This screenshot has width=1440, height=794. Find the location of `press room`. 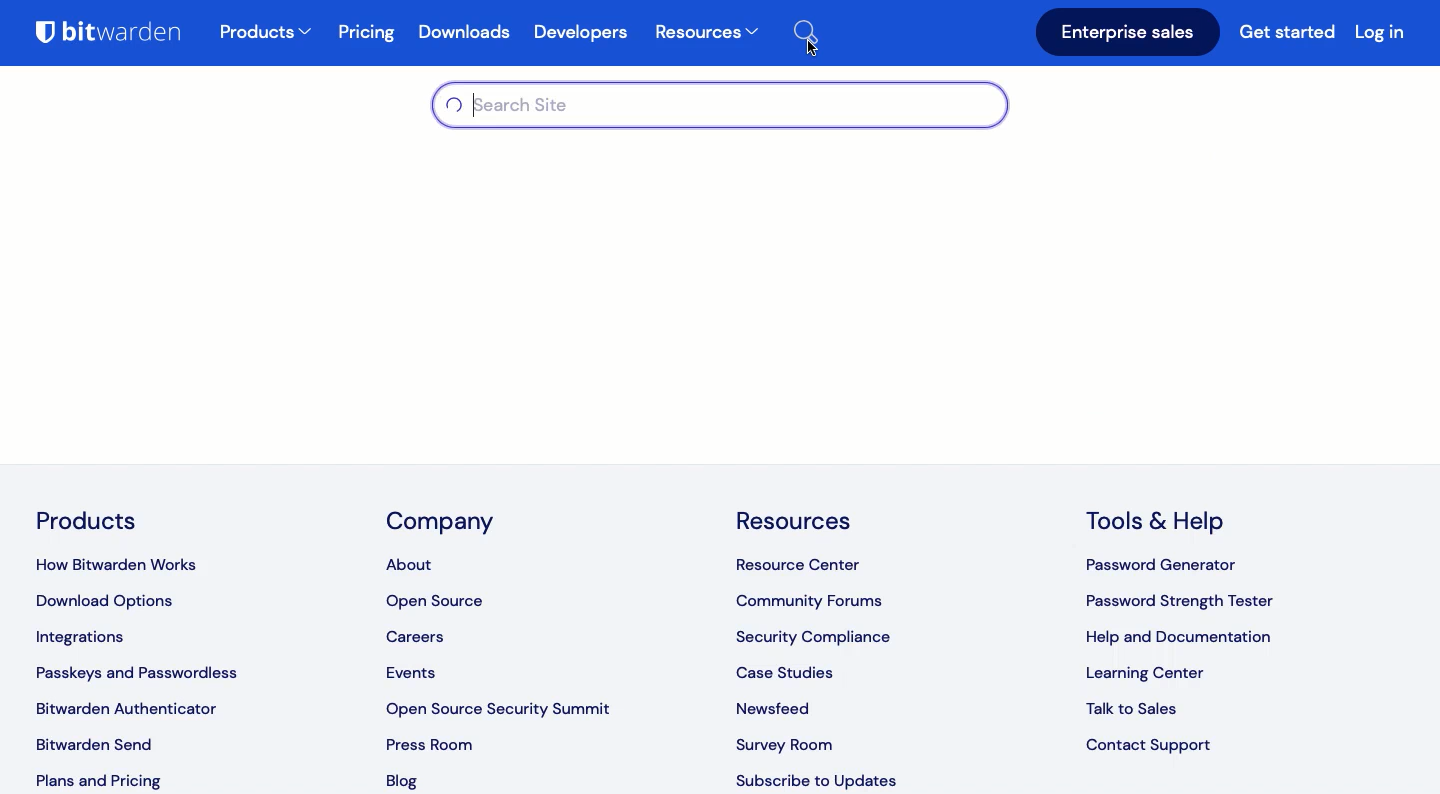

press room is located at coordinates (428, 743).